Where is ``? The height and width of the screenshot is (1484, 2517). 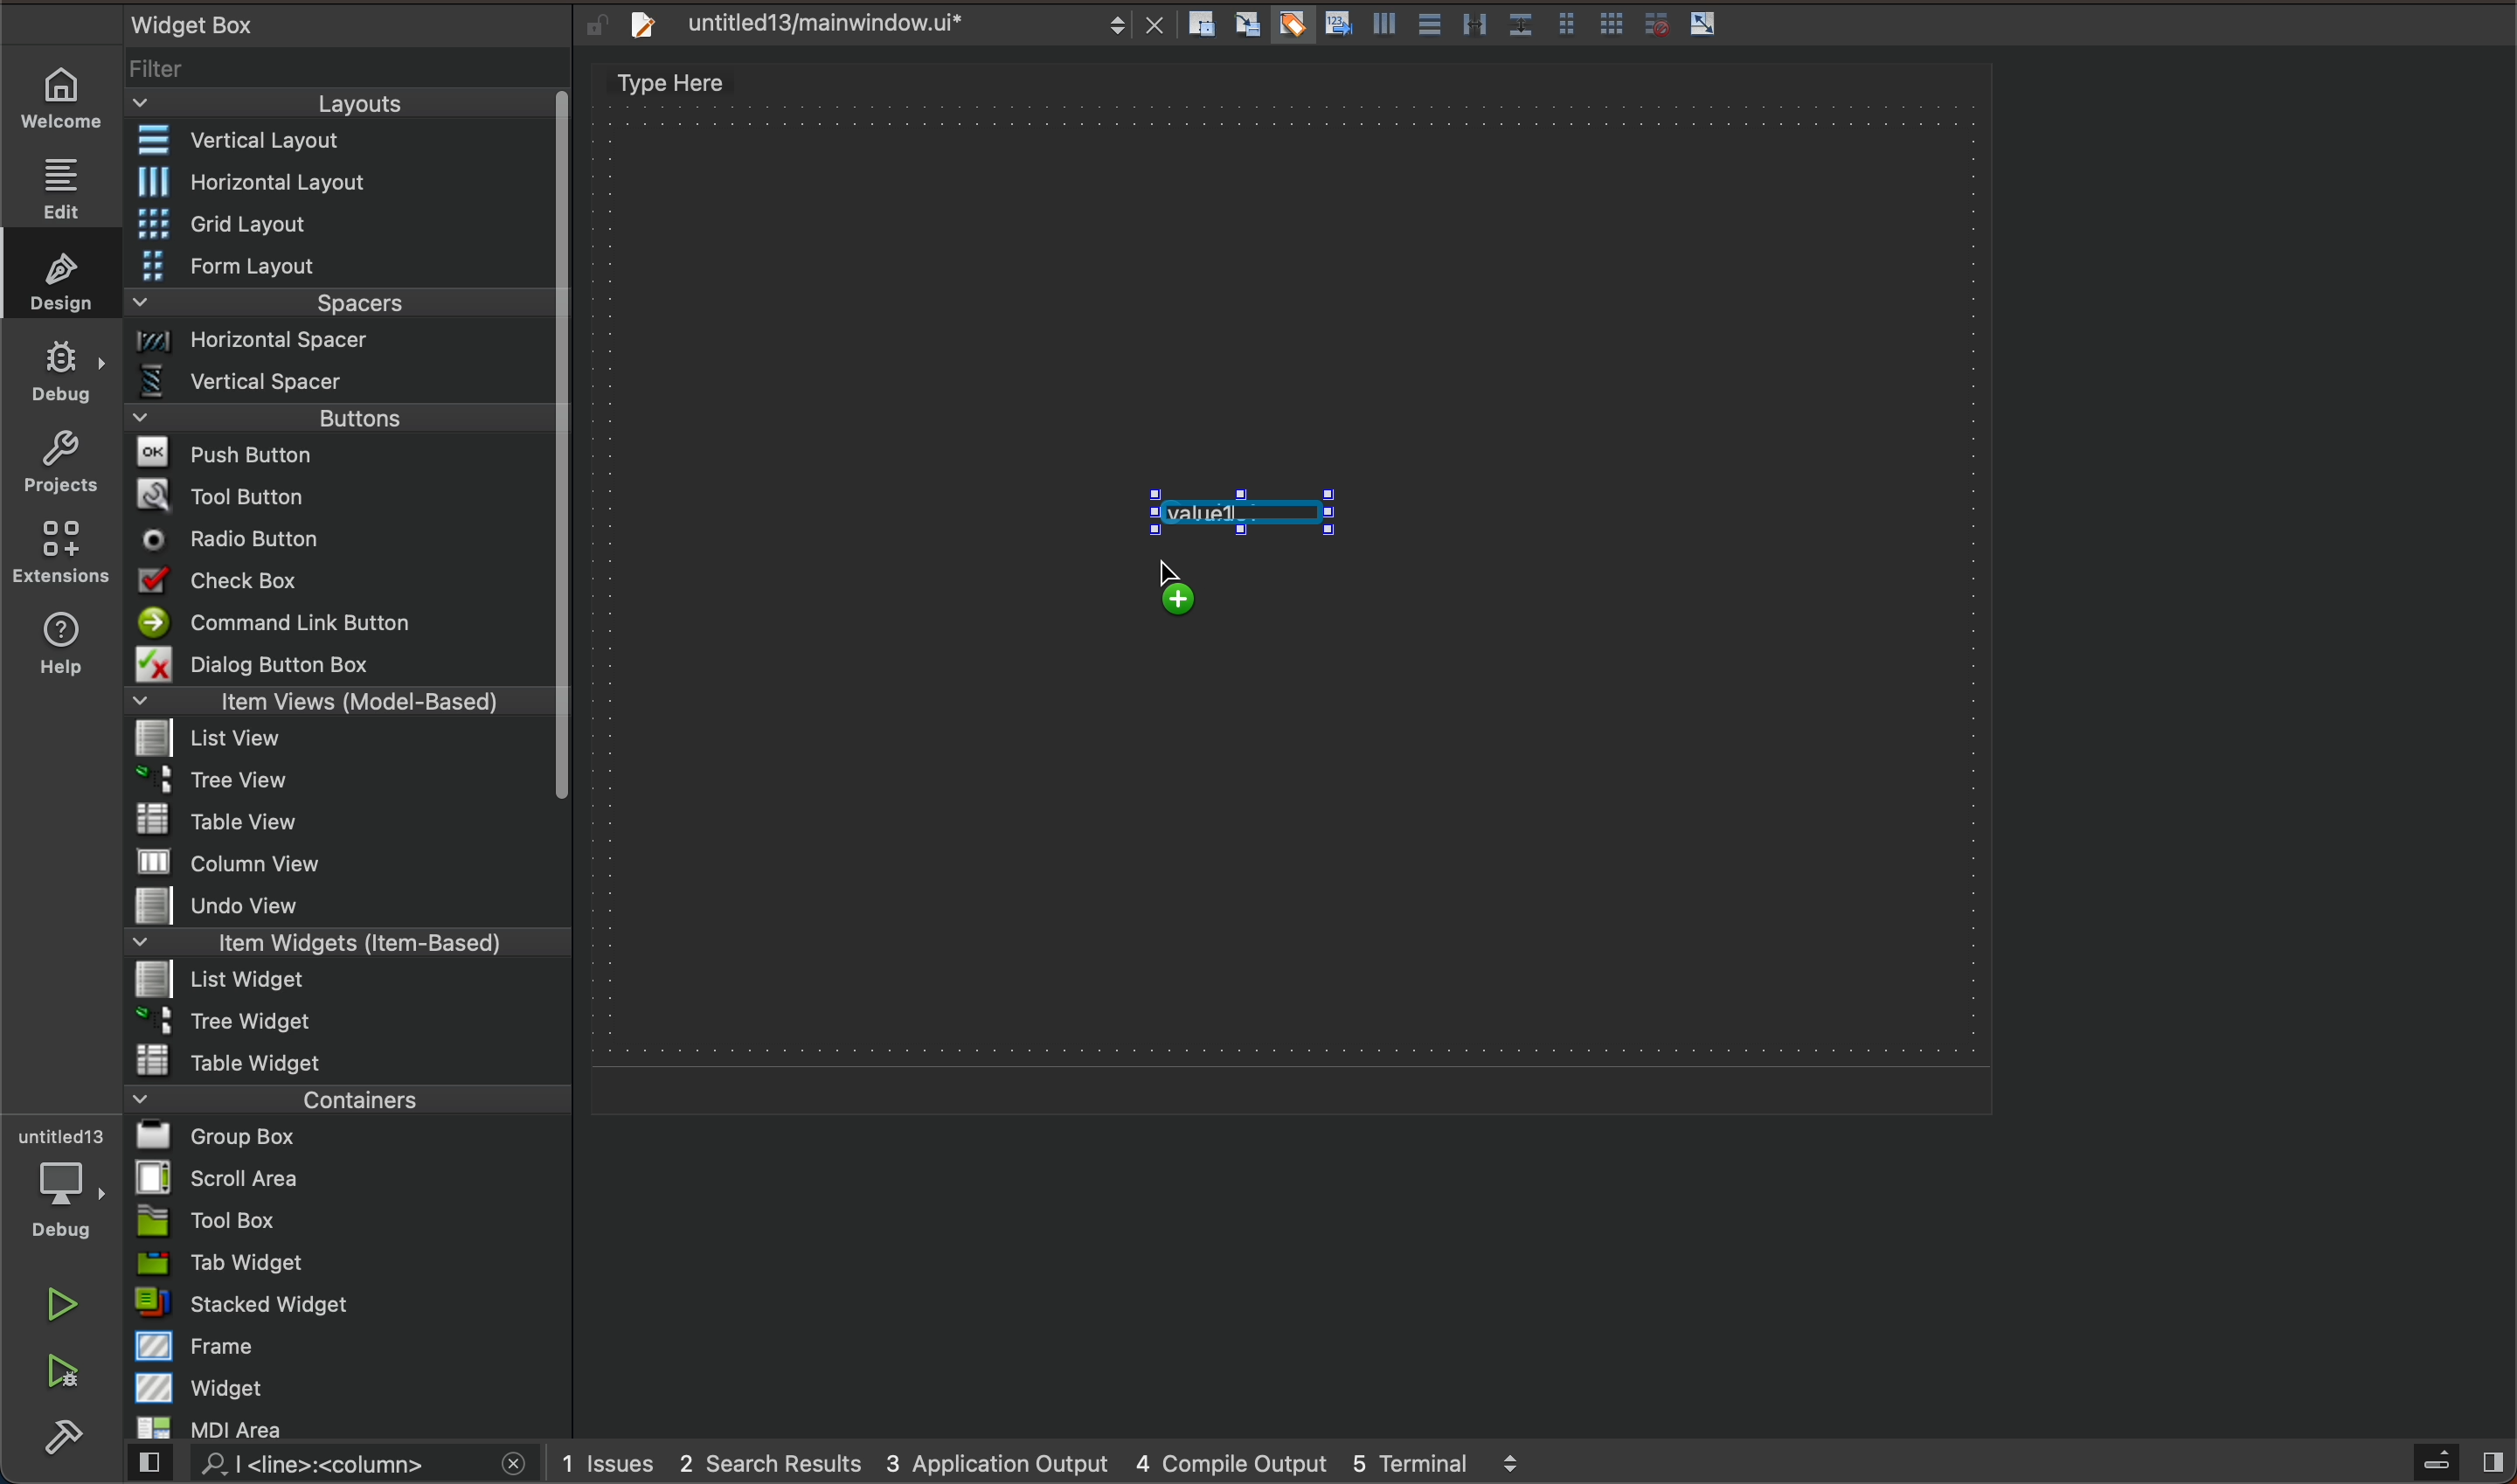
 is located at coordinates (343, 226).